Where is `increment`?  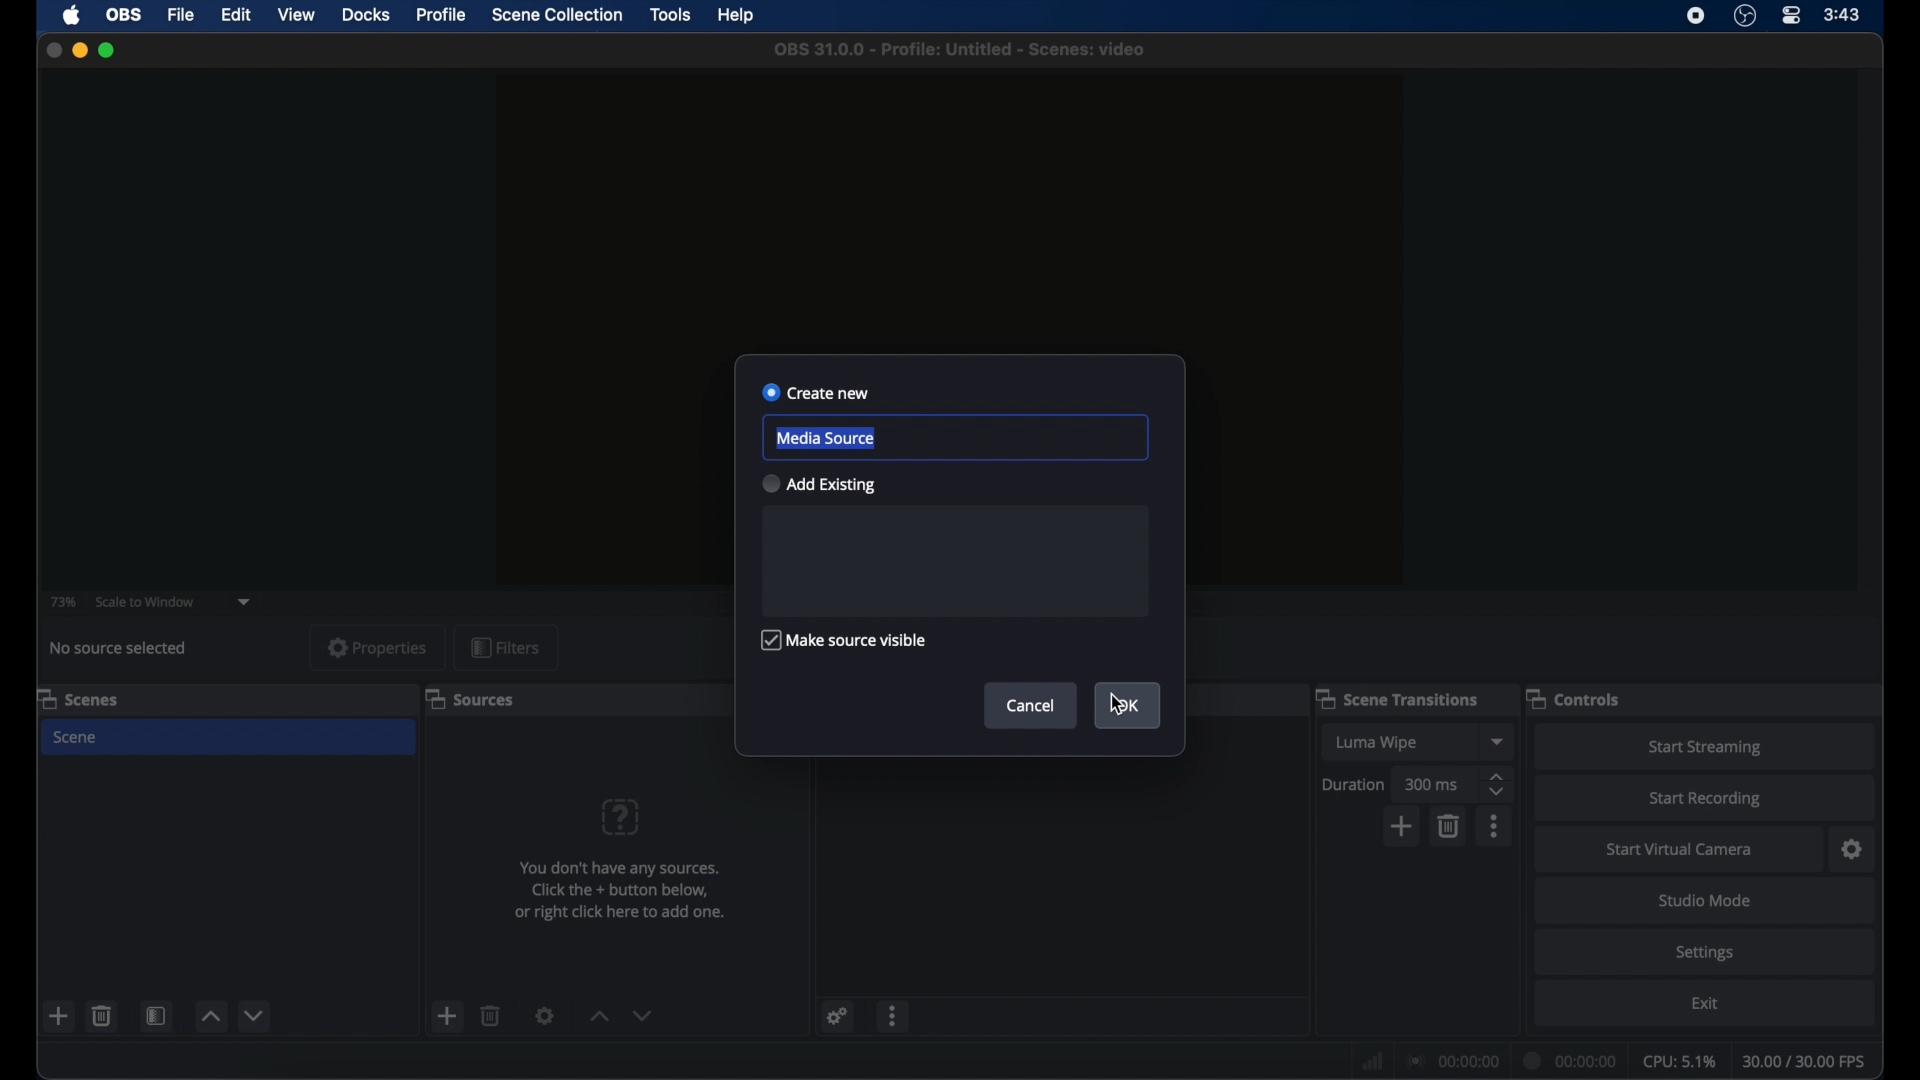 increment is located at coordinates (599, 1017).